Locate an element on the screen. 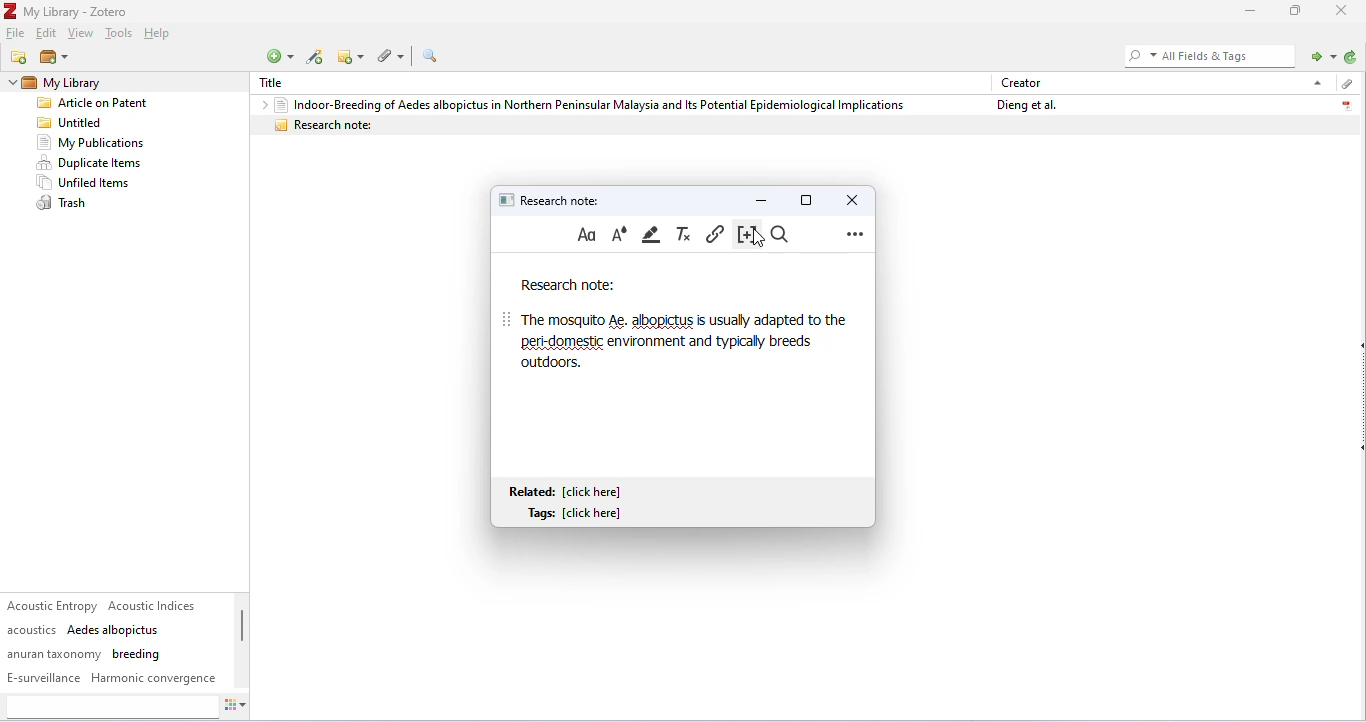  research note is located at coordinates (568, 286).